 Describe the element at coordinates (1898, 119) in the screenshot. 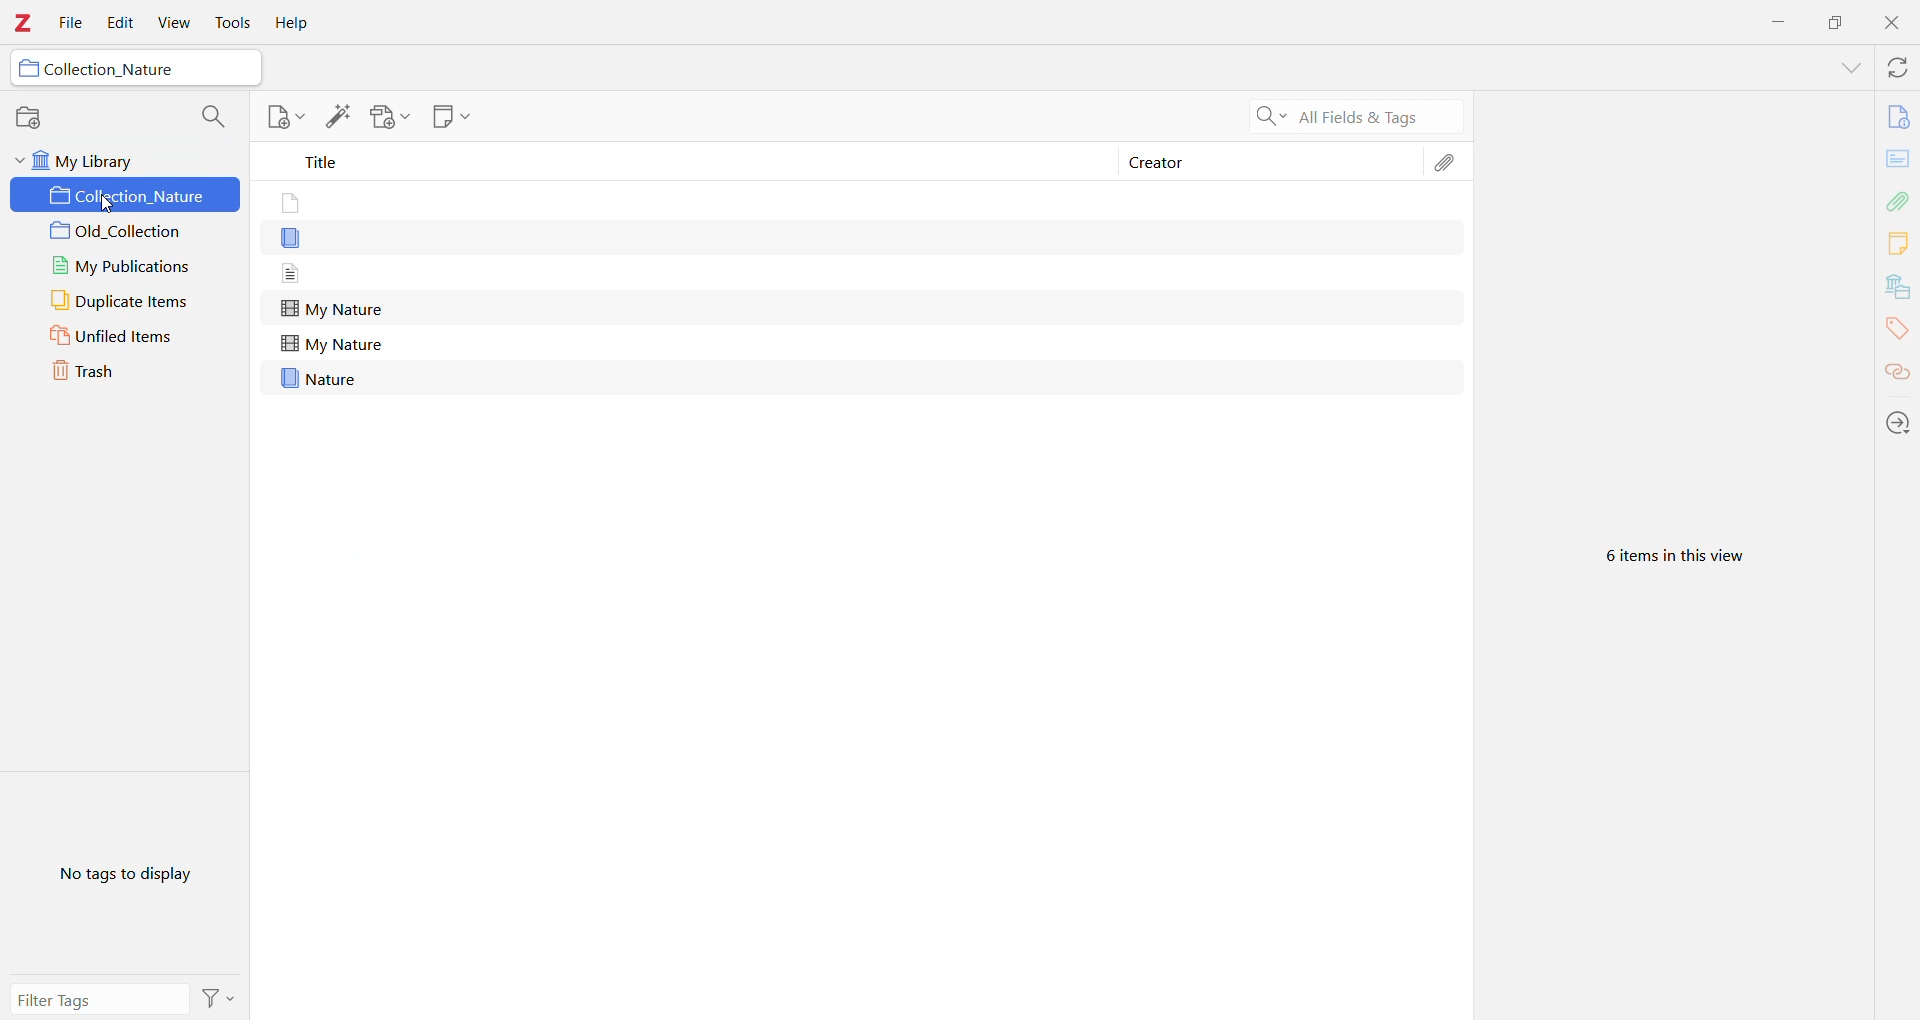

I see `Info` at that location.